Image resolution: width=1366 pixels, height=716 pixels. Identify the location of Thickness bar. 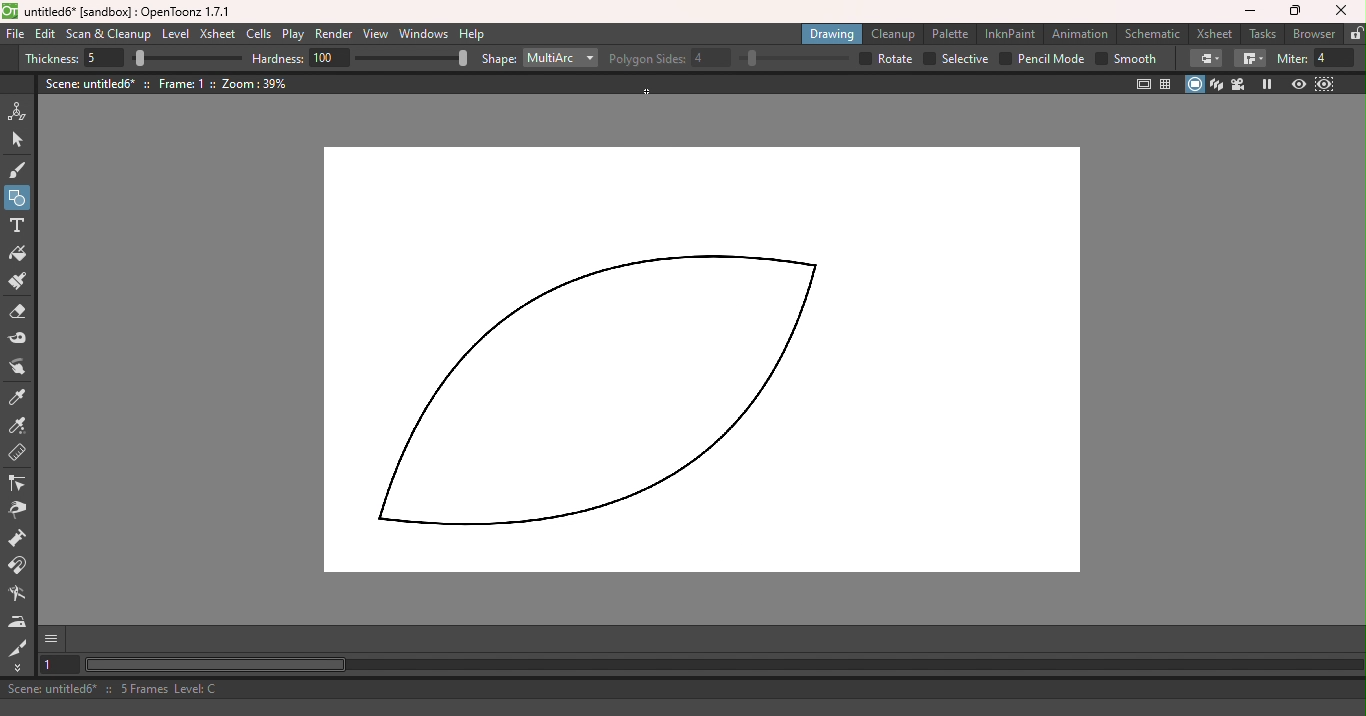
(186, 57).